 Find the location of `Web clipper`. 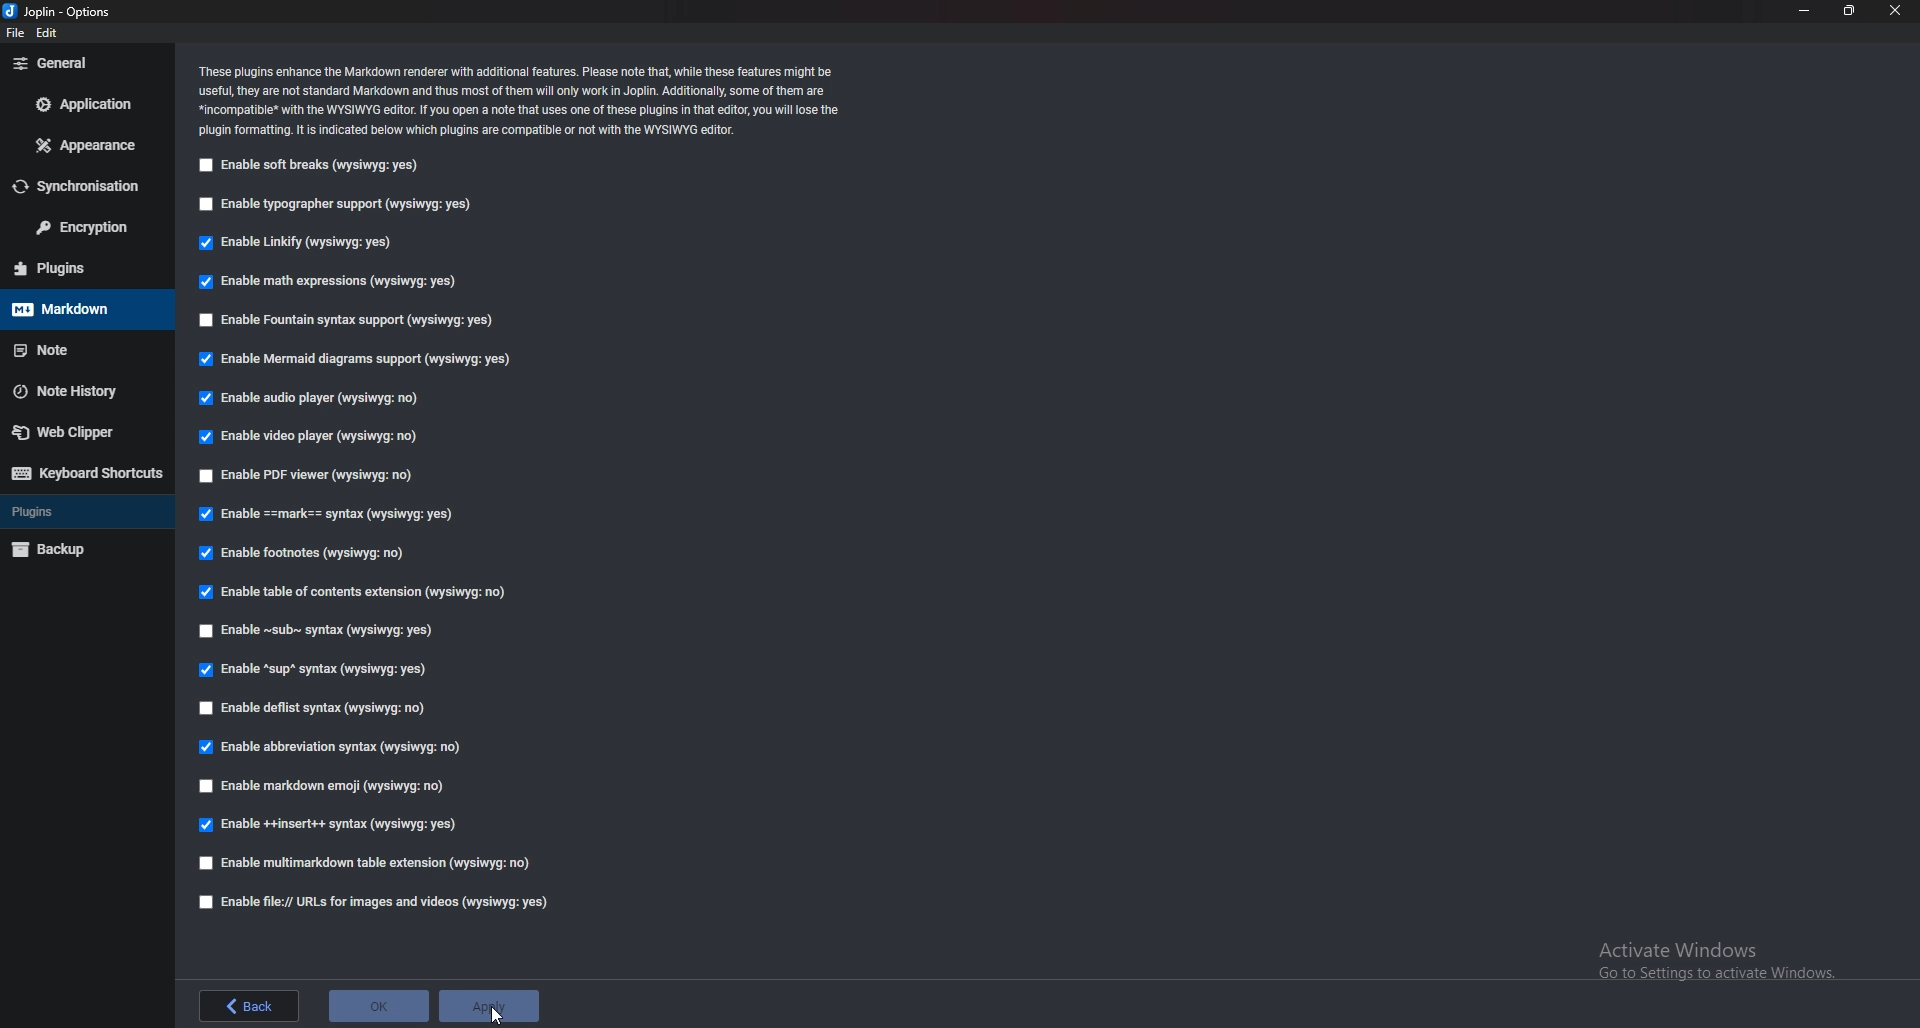

Web clipper is located at coordinates (78, 429).